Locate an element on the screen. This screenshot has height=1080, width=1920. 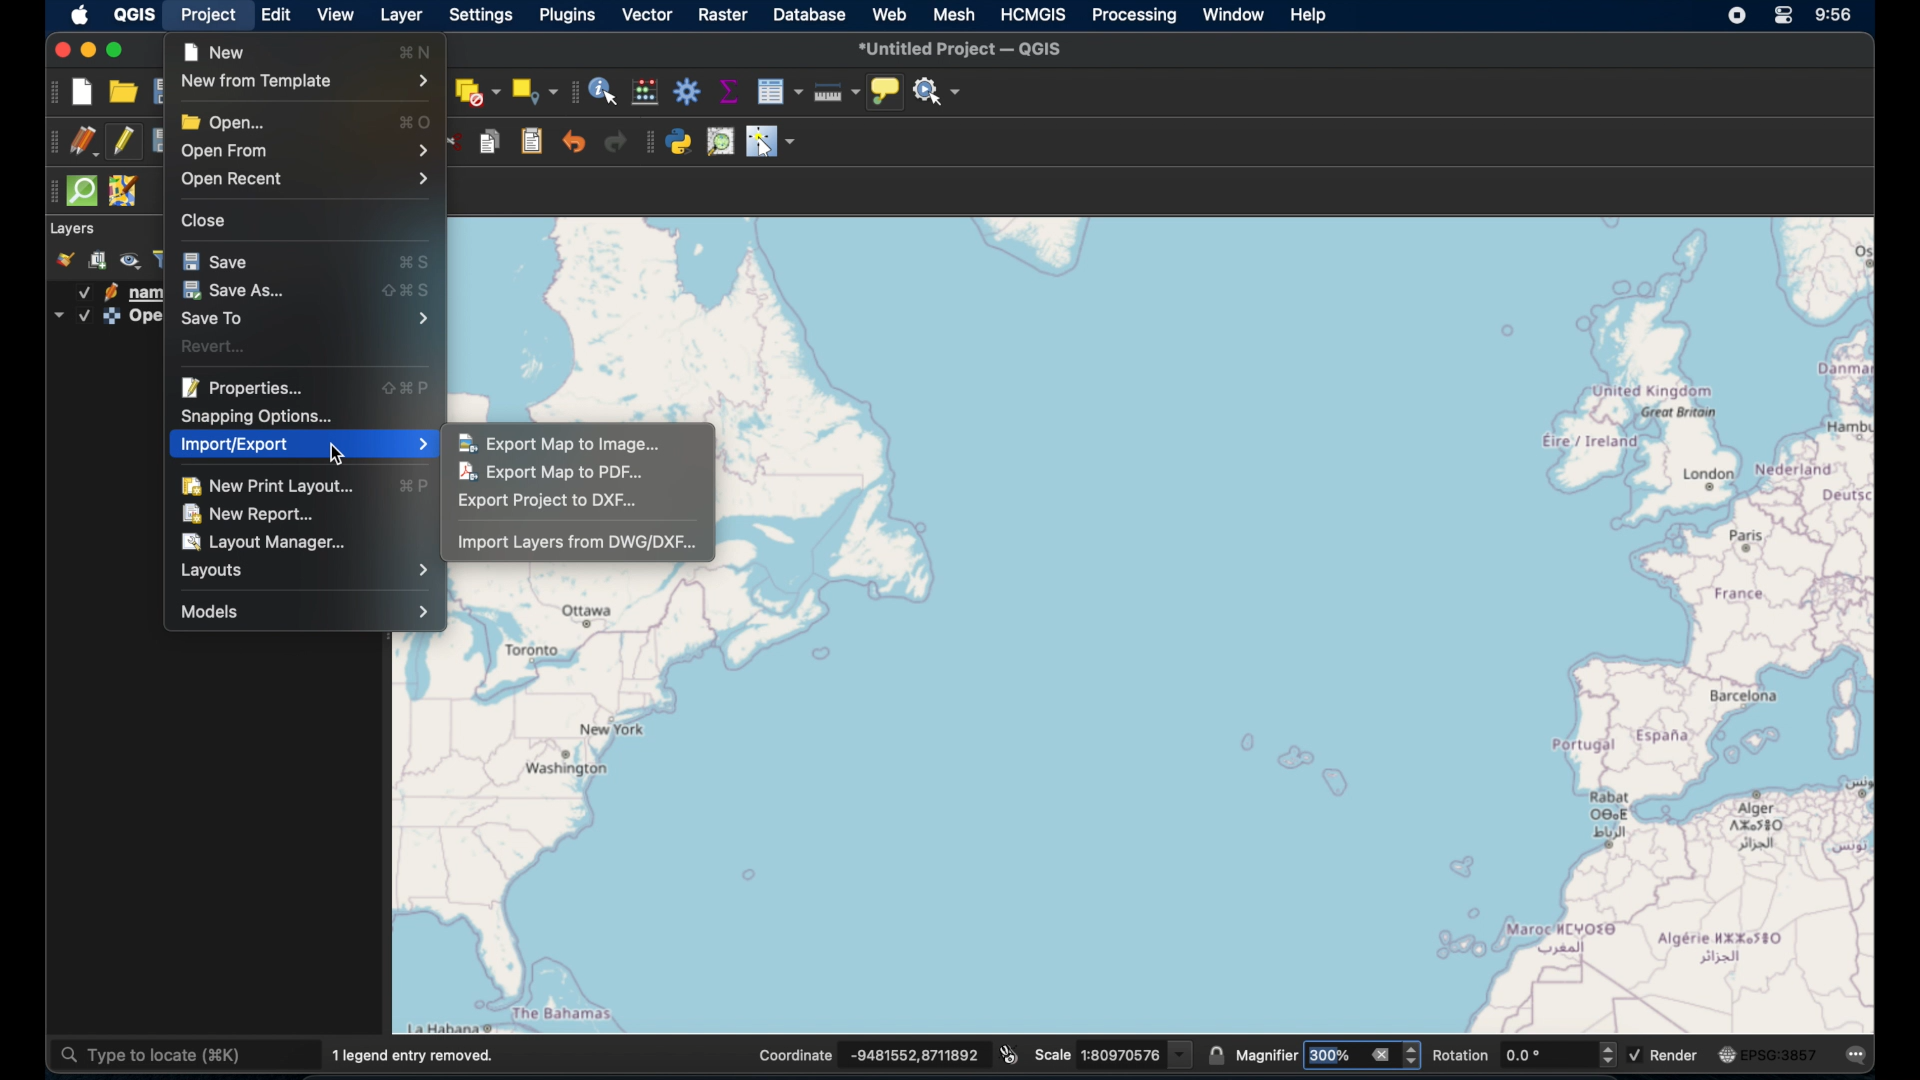
layer is located at coordinates (74, 229).